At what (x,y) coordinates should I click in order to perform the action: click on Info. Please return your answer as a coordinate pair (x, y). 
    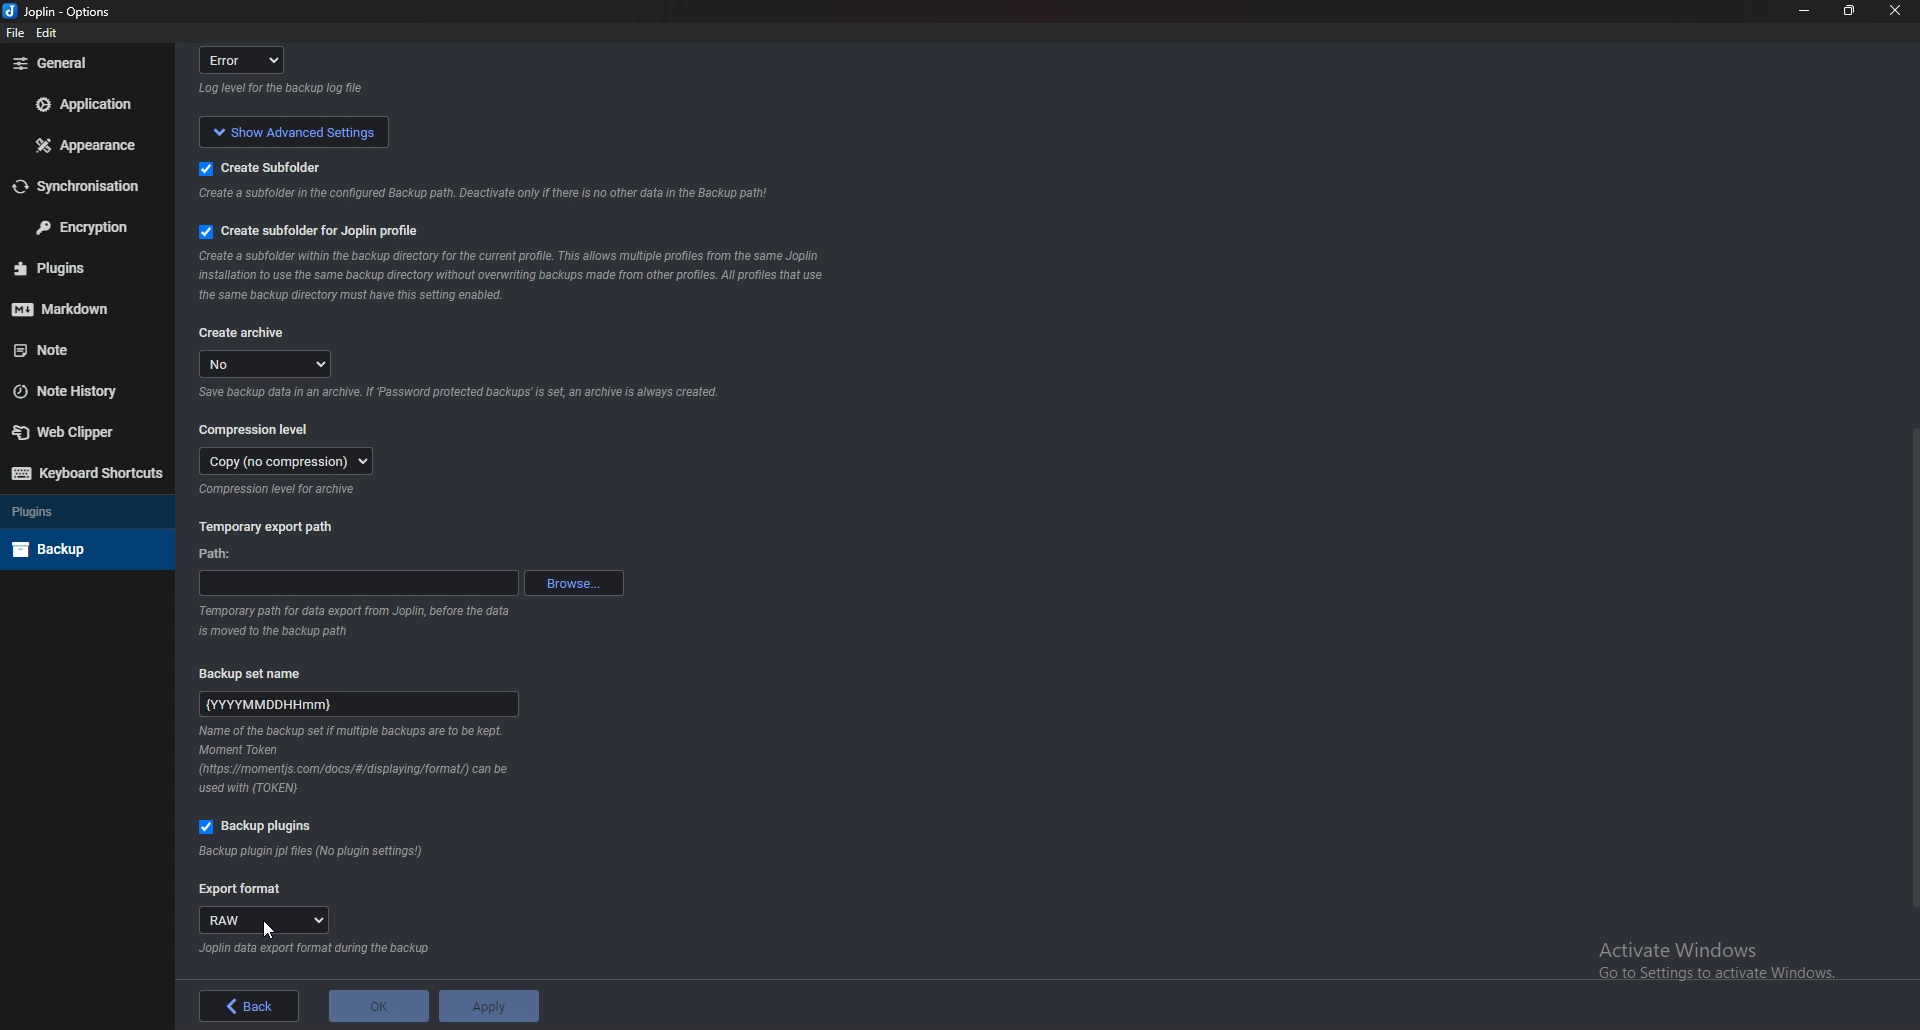
    Looking at the image, I should click on (282, 490).